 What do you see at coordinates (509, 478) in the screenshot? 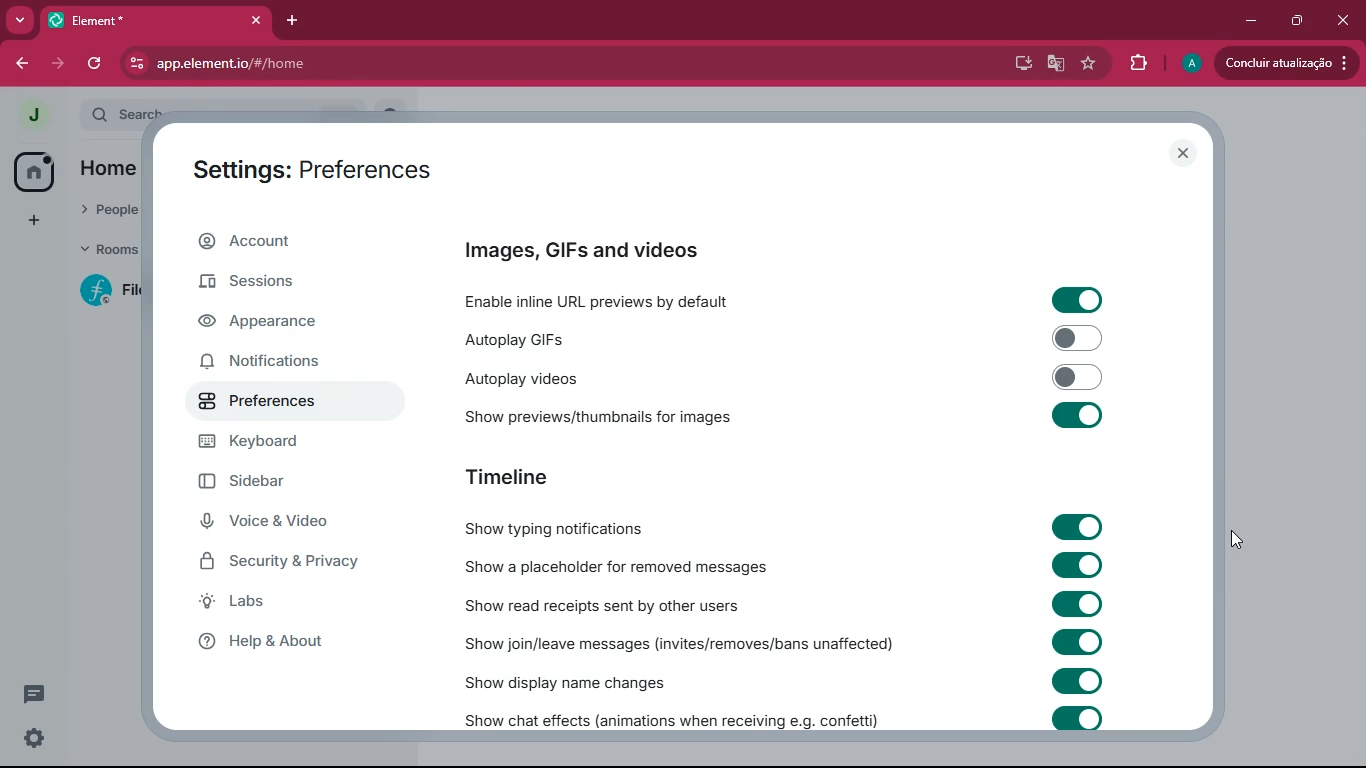
I see `timeline` at bounding box center [509, 478].